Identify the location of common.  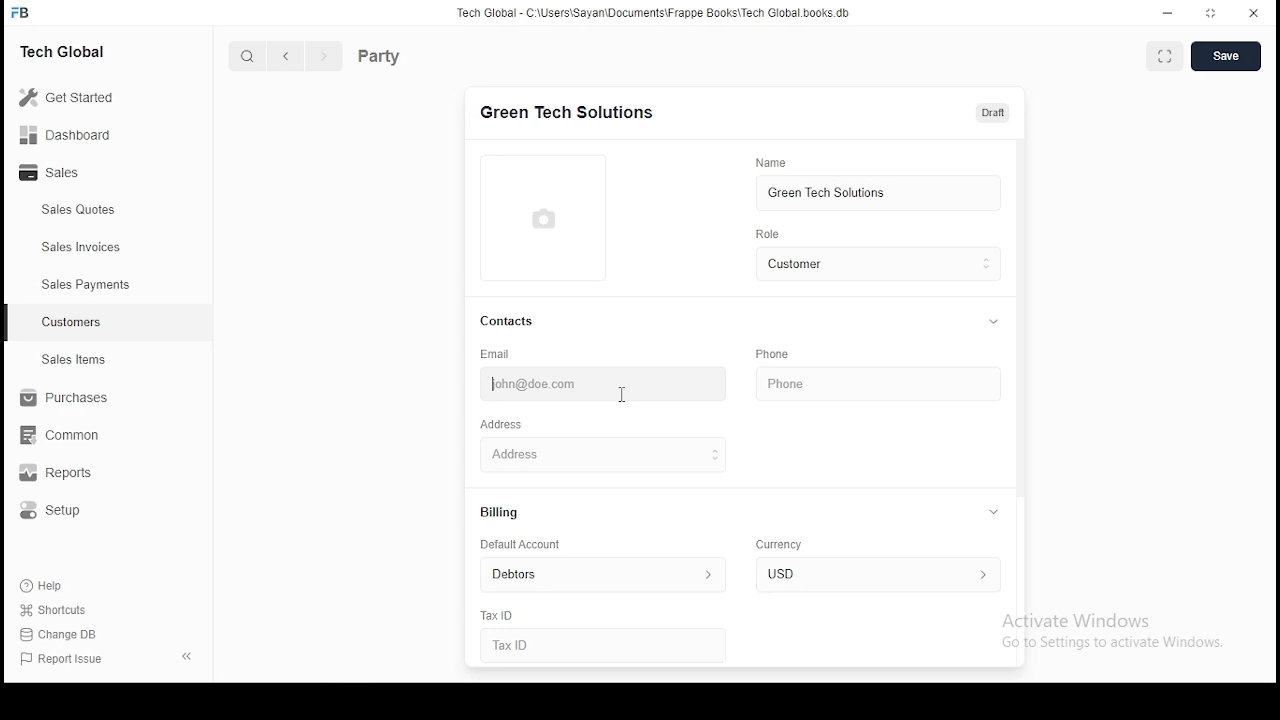
(59, 437).